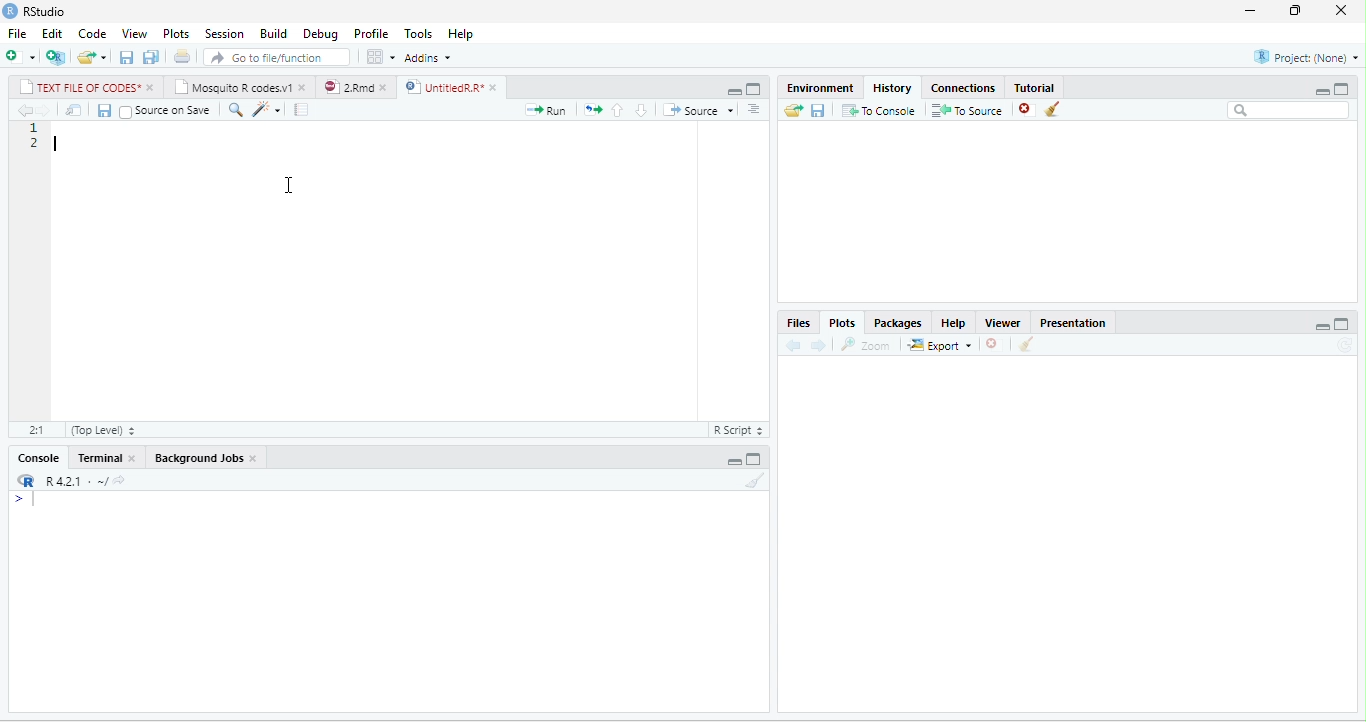 This screenshot has width=1366, height=722. I want to click on close, so click(254, 459).